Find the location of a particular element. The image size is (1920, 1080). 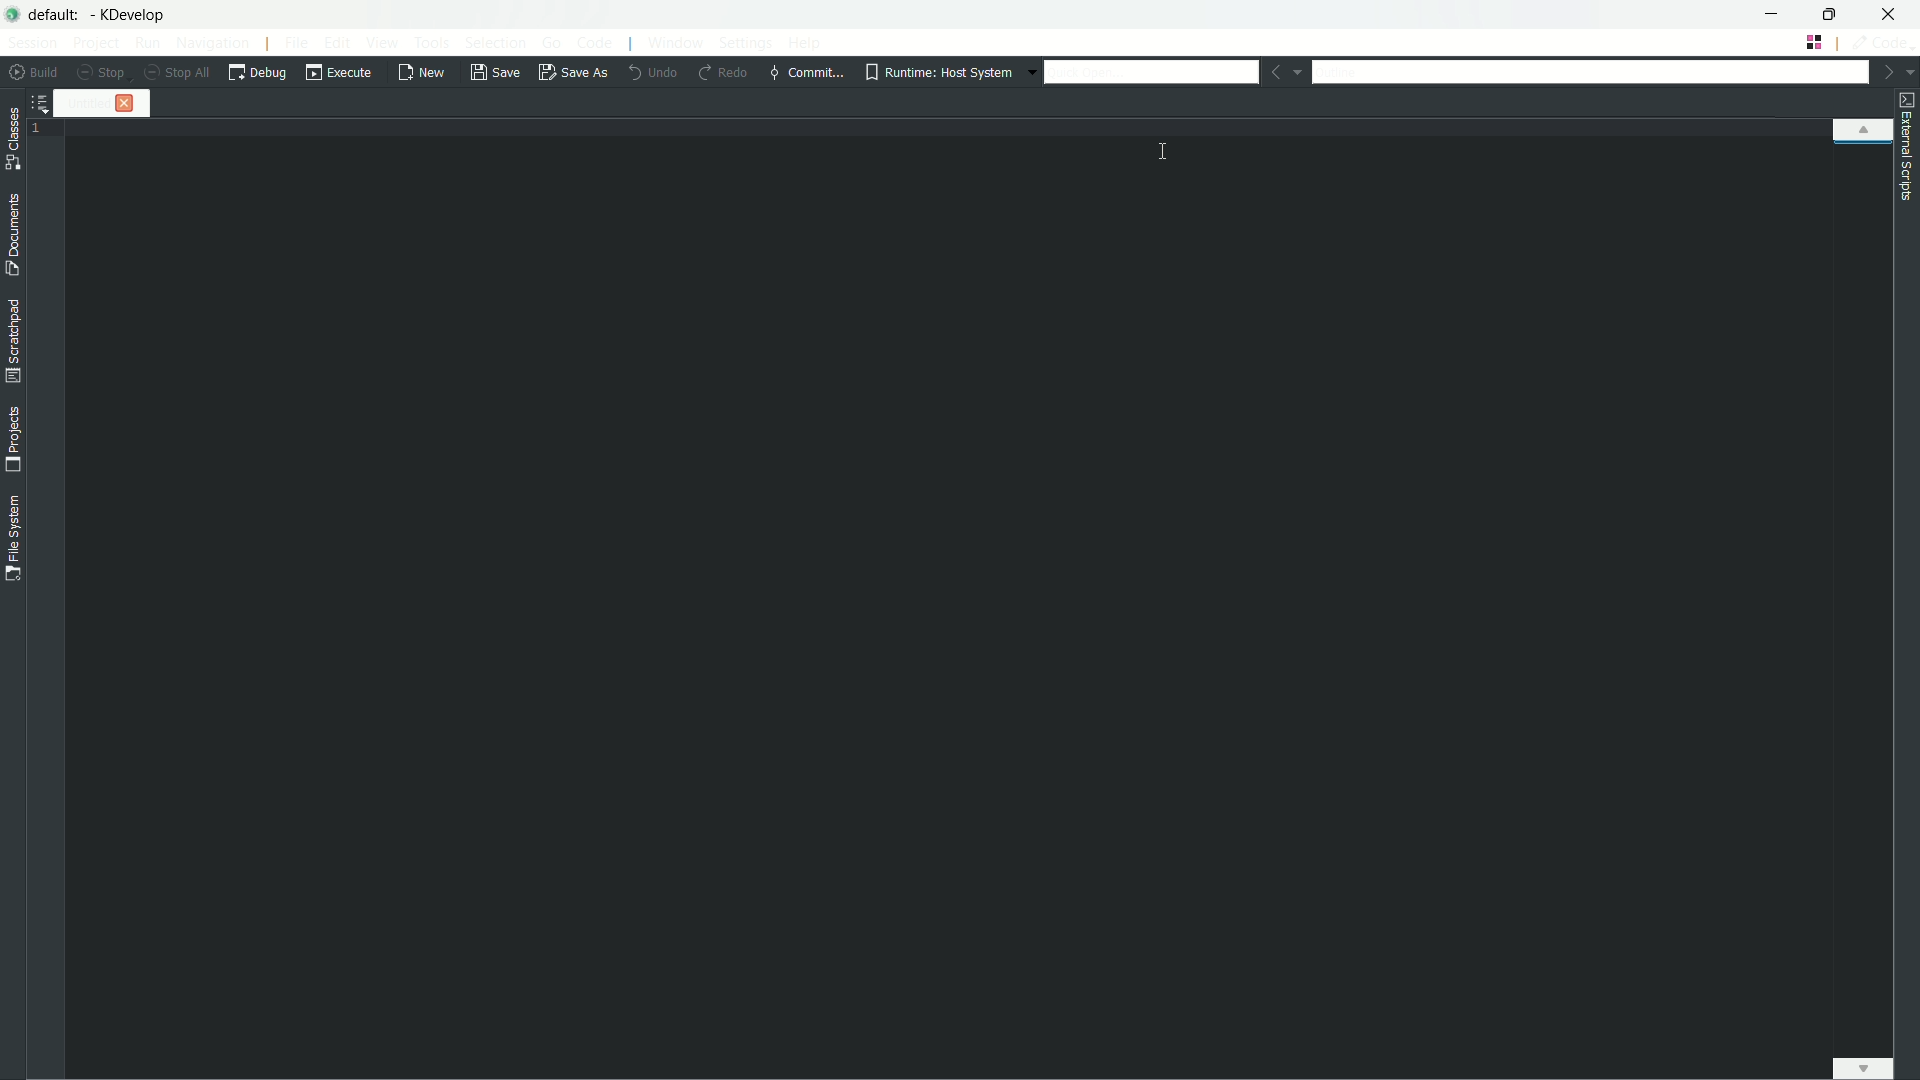

external scripts is located at coordinates (1907, 146).